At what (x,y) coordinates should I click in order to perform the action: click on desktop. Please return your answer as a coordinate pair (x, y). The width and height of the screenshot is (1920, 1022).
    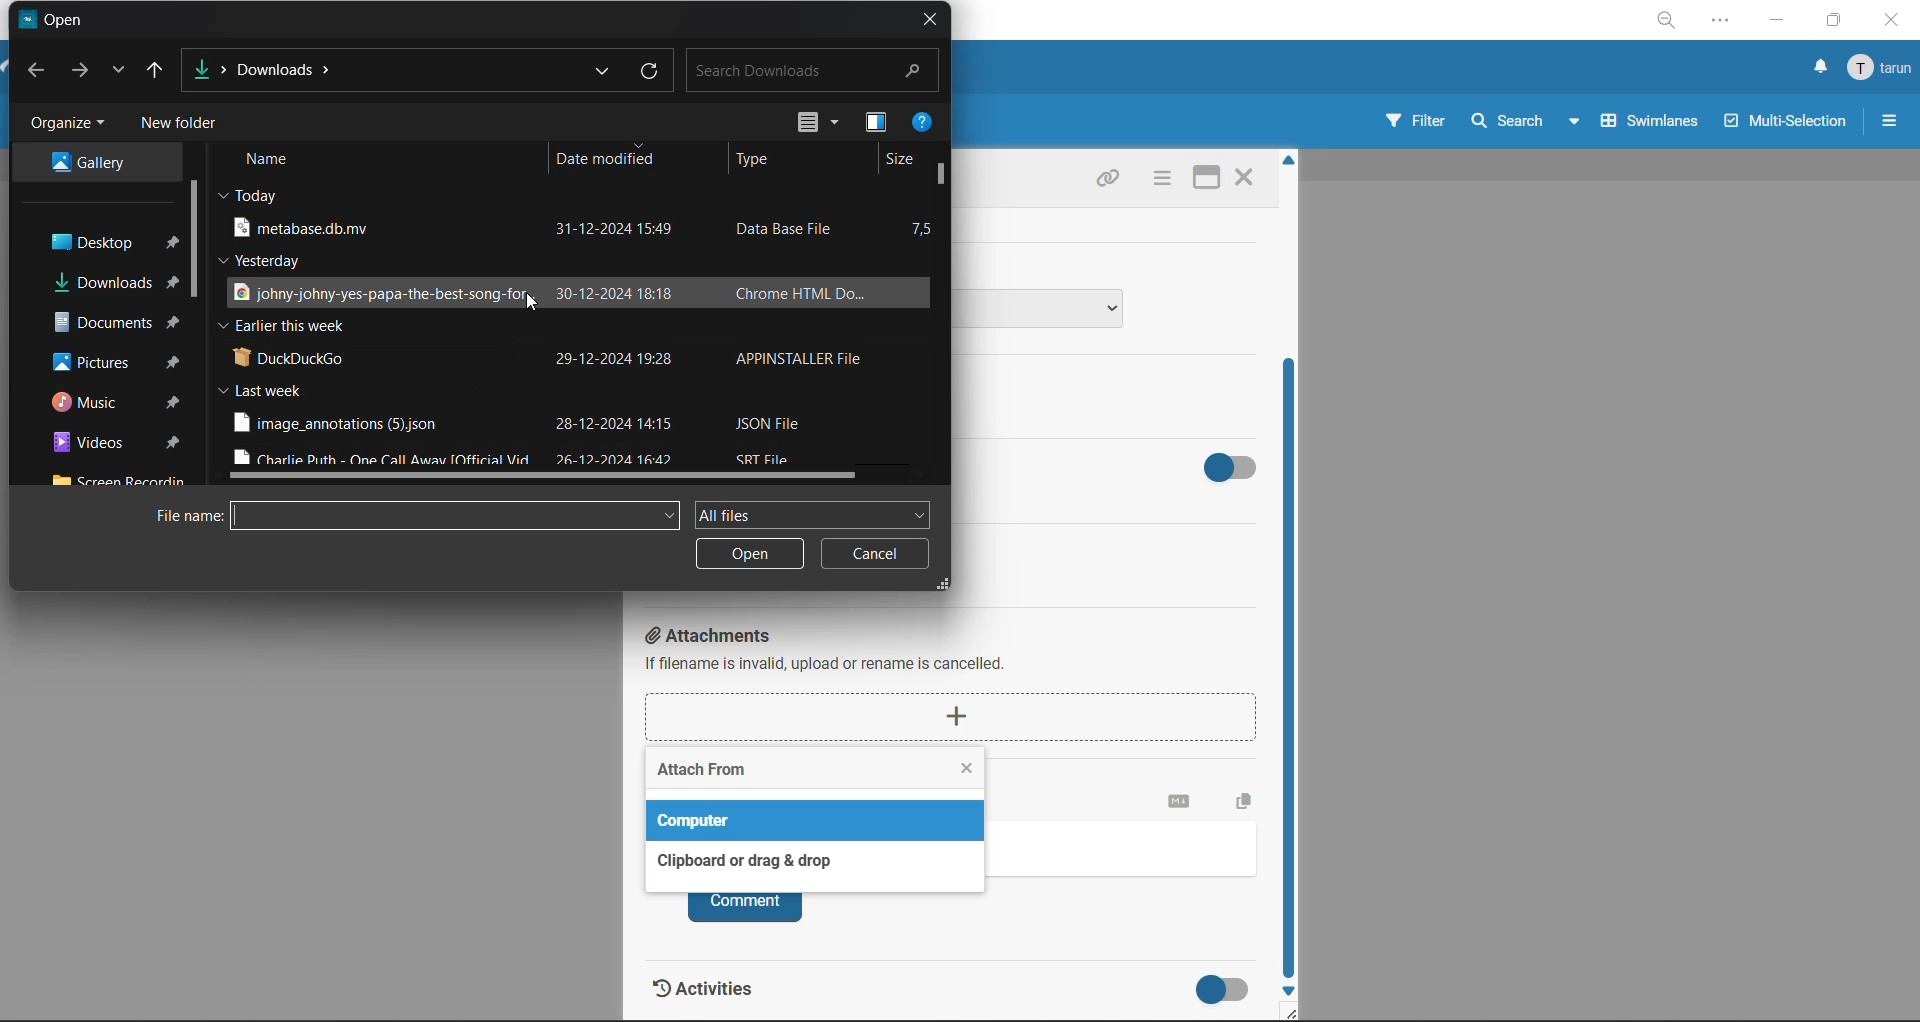
    Looking at the image, I should click on (95, 241).